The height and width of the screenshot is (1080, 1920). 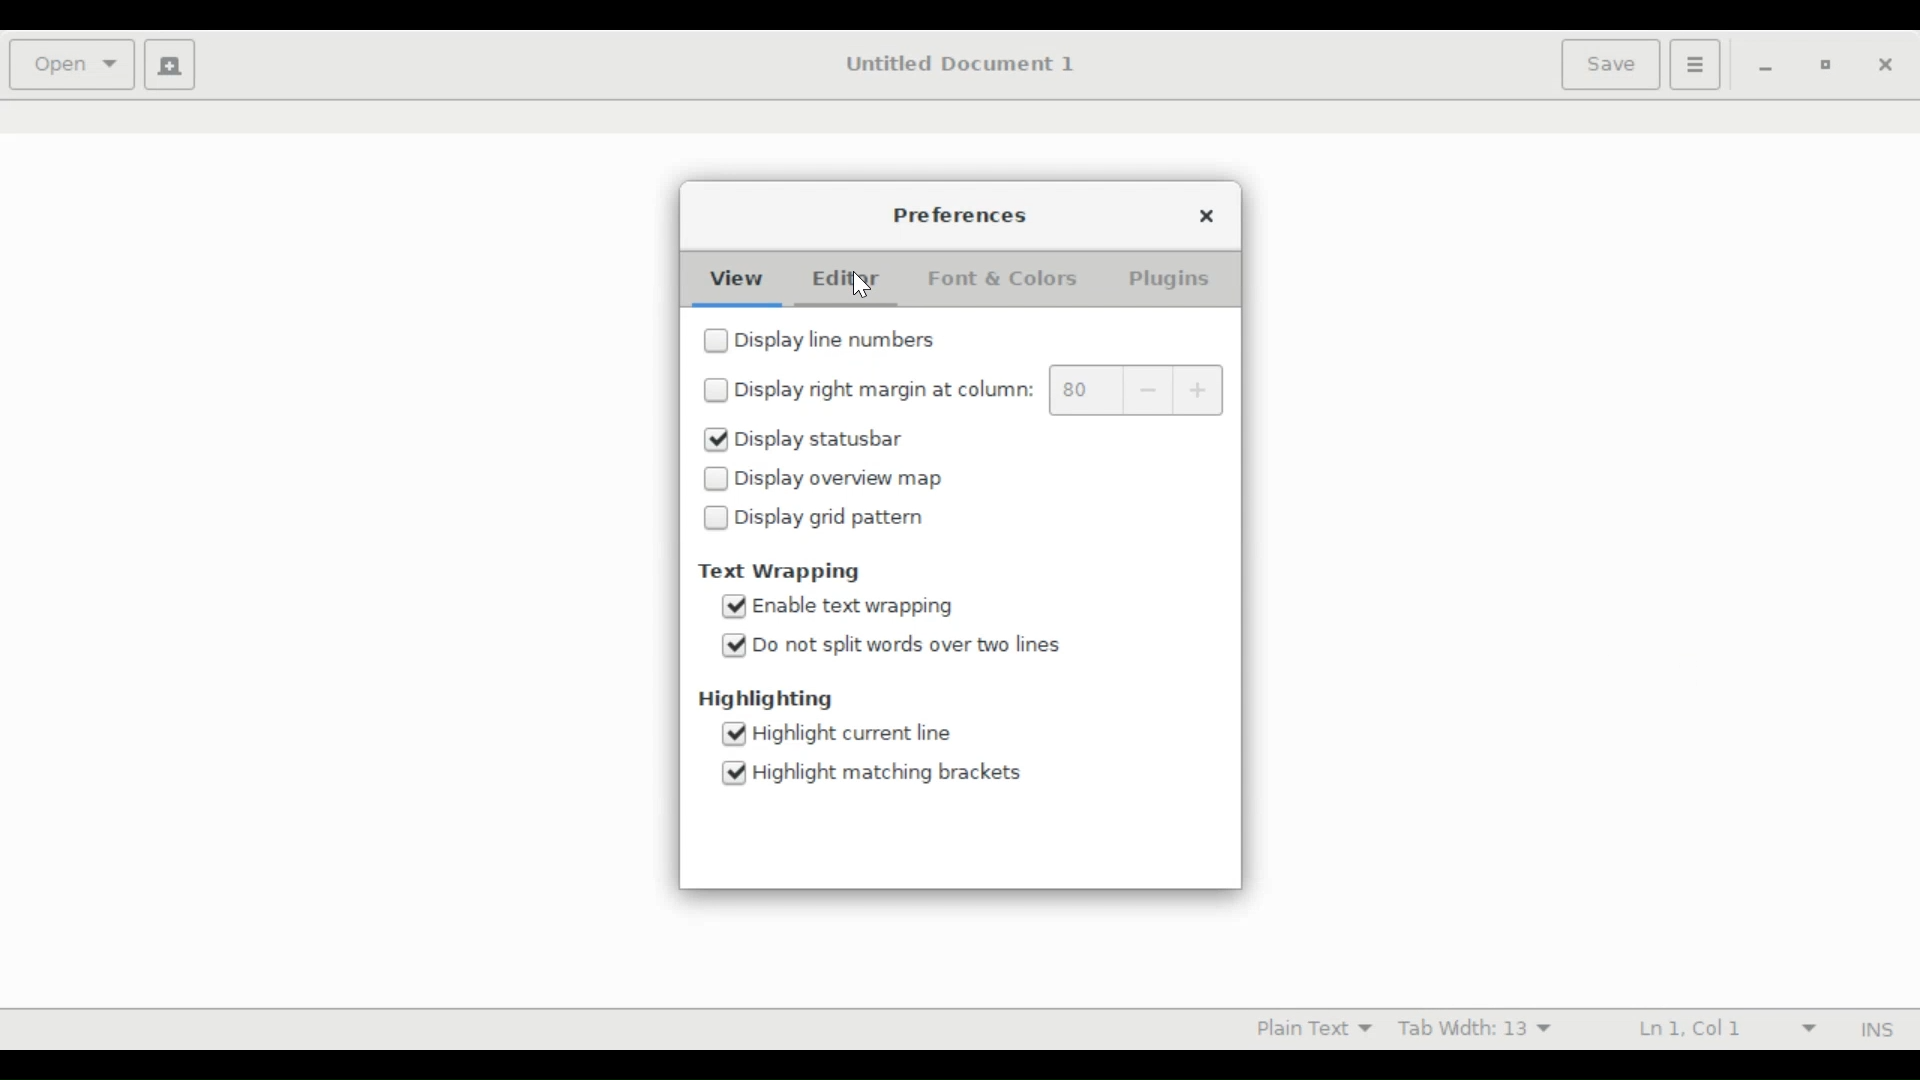 What do you see at coordinates (1141, 390) in the screenshot?
I see `Decrease` at bounding box center [1141, 390].